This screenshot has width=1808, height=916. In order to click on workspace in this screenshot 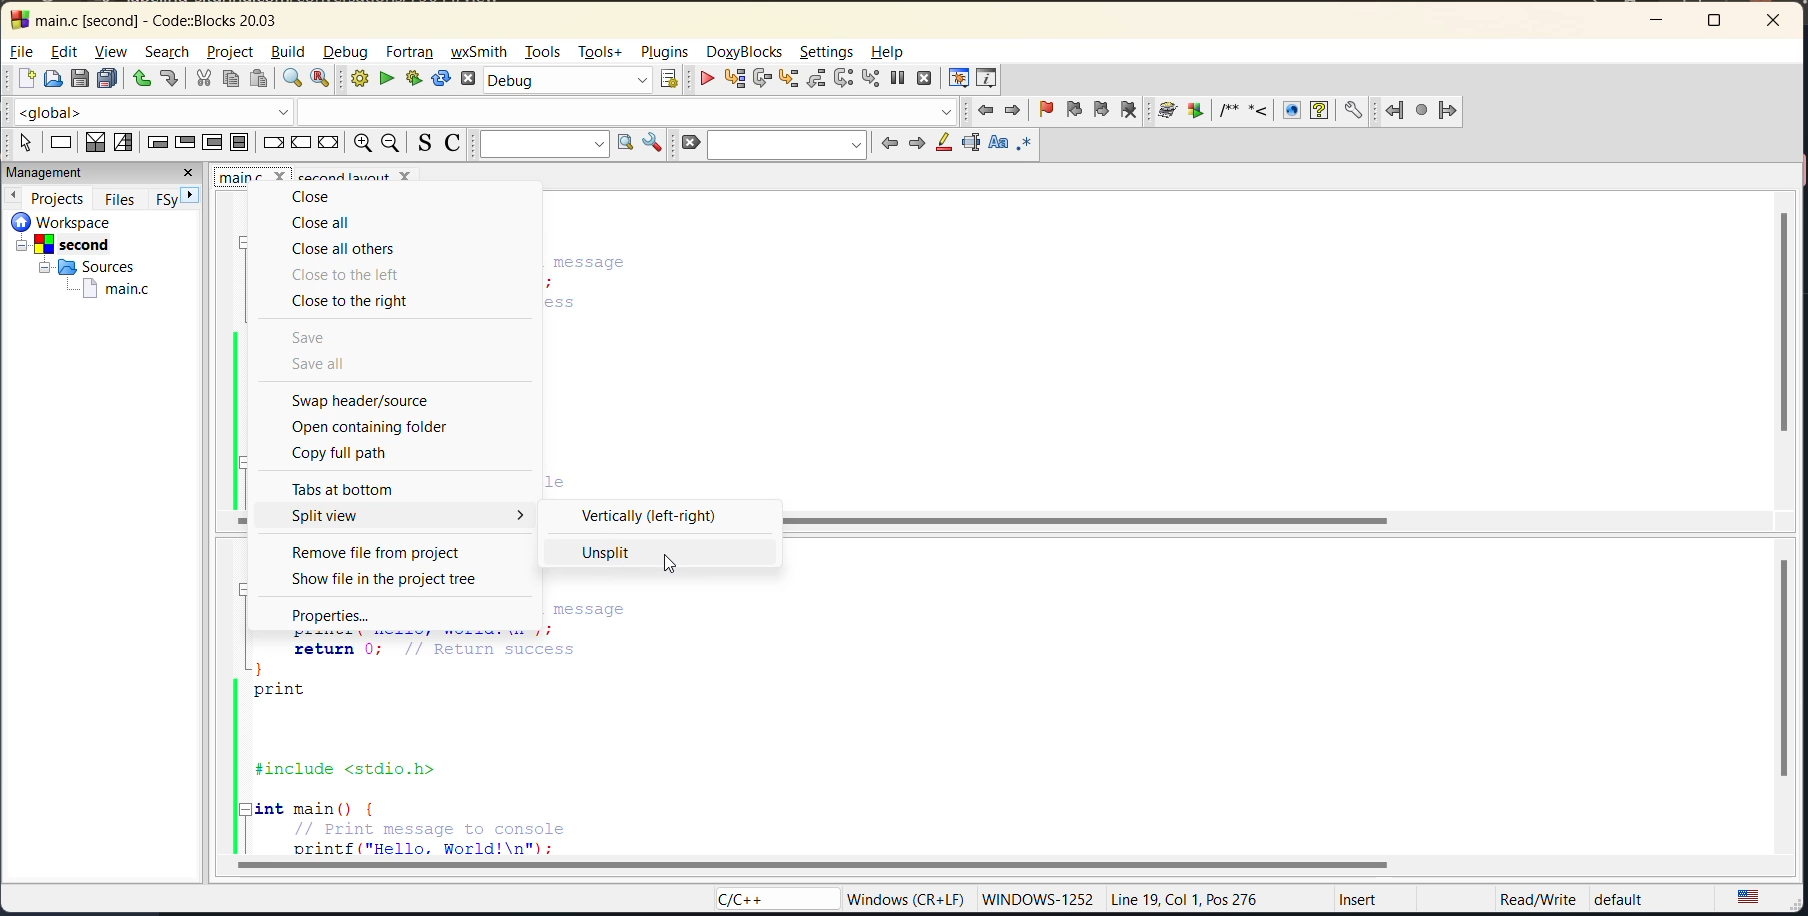, I will do `click(63, 224)`.